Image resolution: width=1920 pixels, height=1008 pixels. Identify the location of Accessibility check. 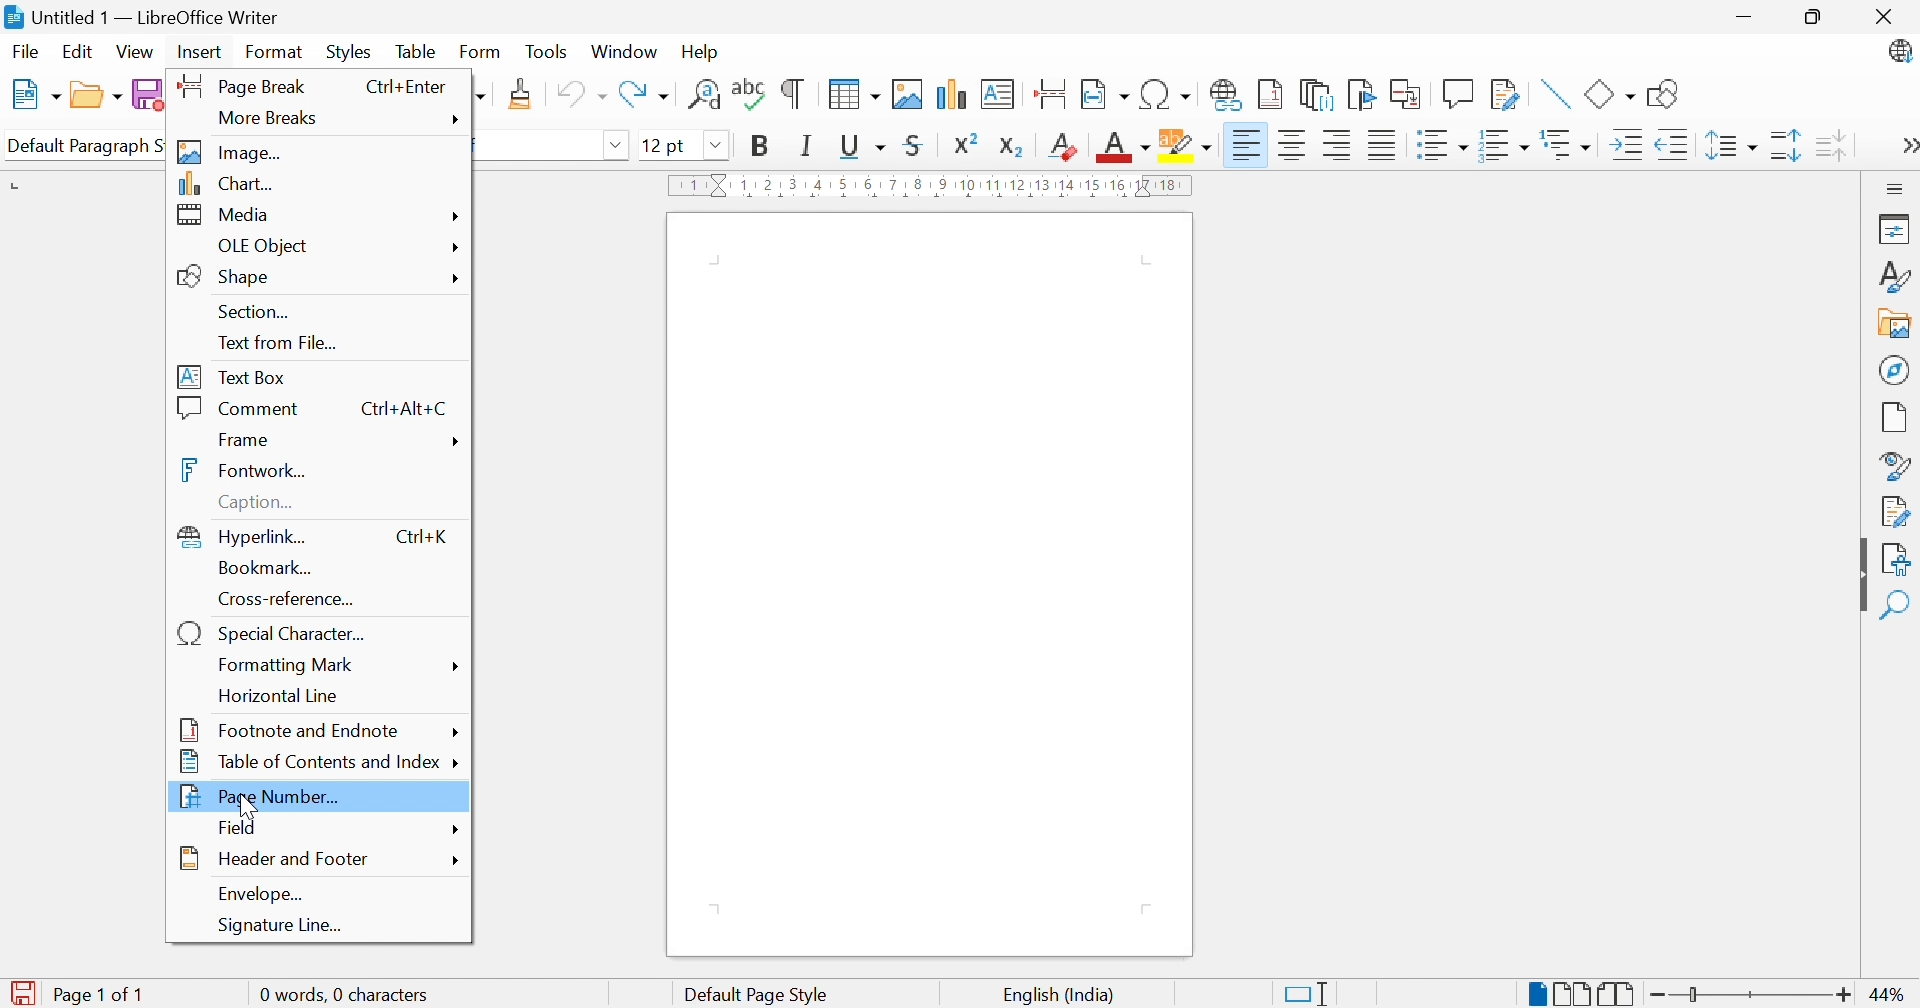
(1896, 561).